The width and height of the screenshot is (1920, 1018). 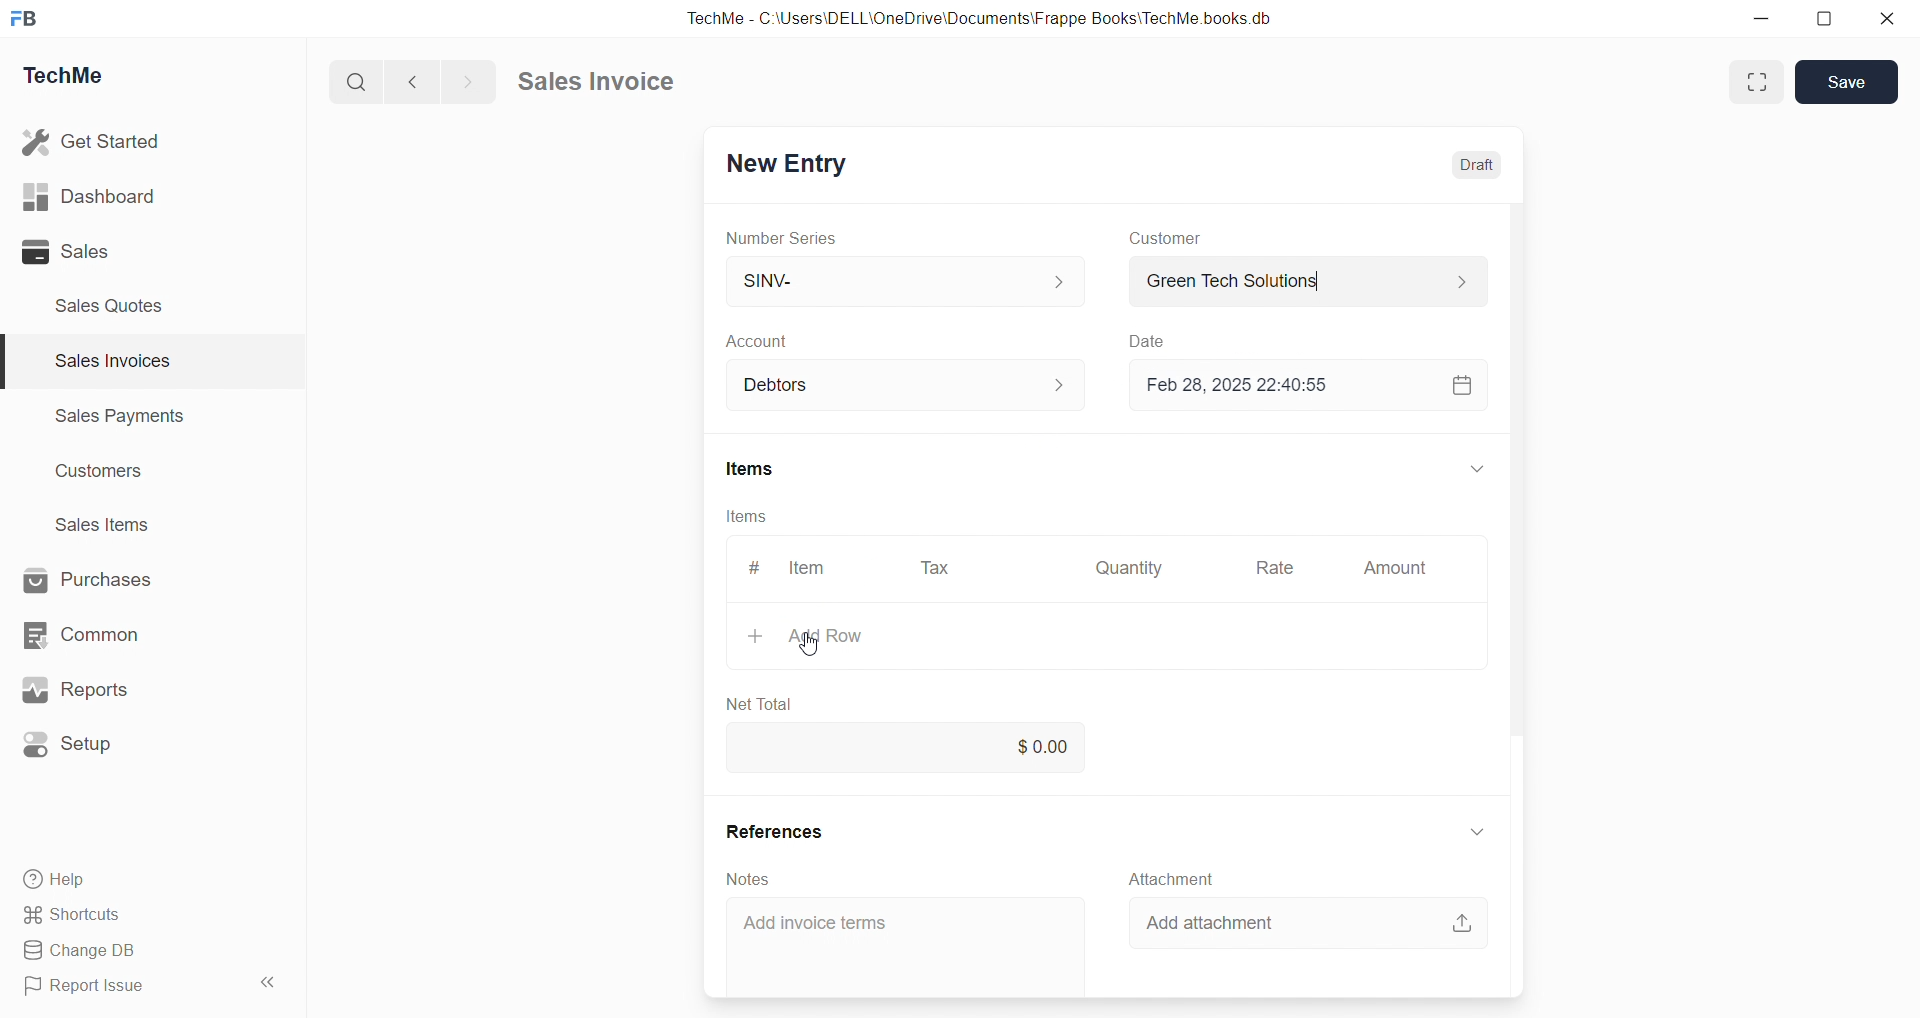 I want to click on down, so click(x=1478, y=468).